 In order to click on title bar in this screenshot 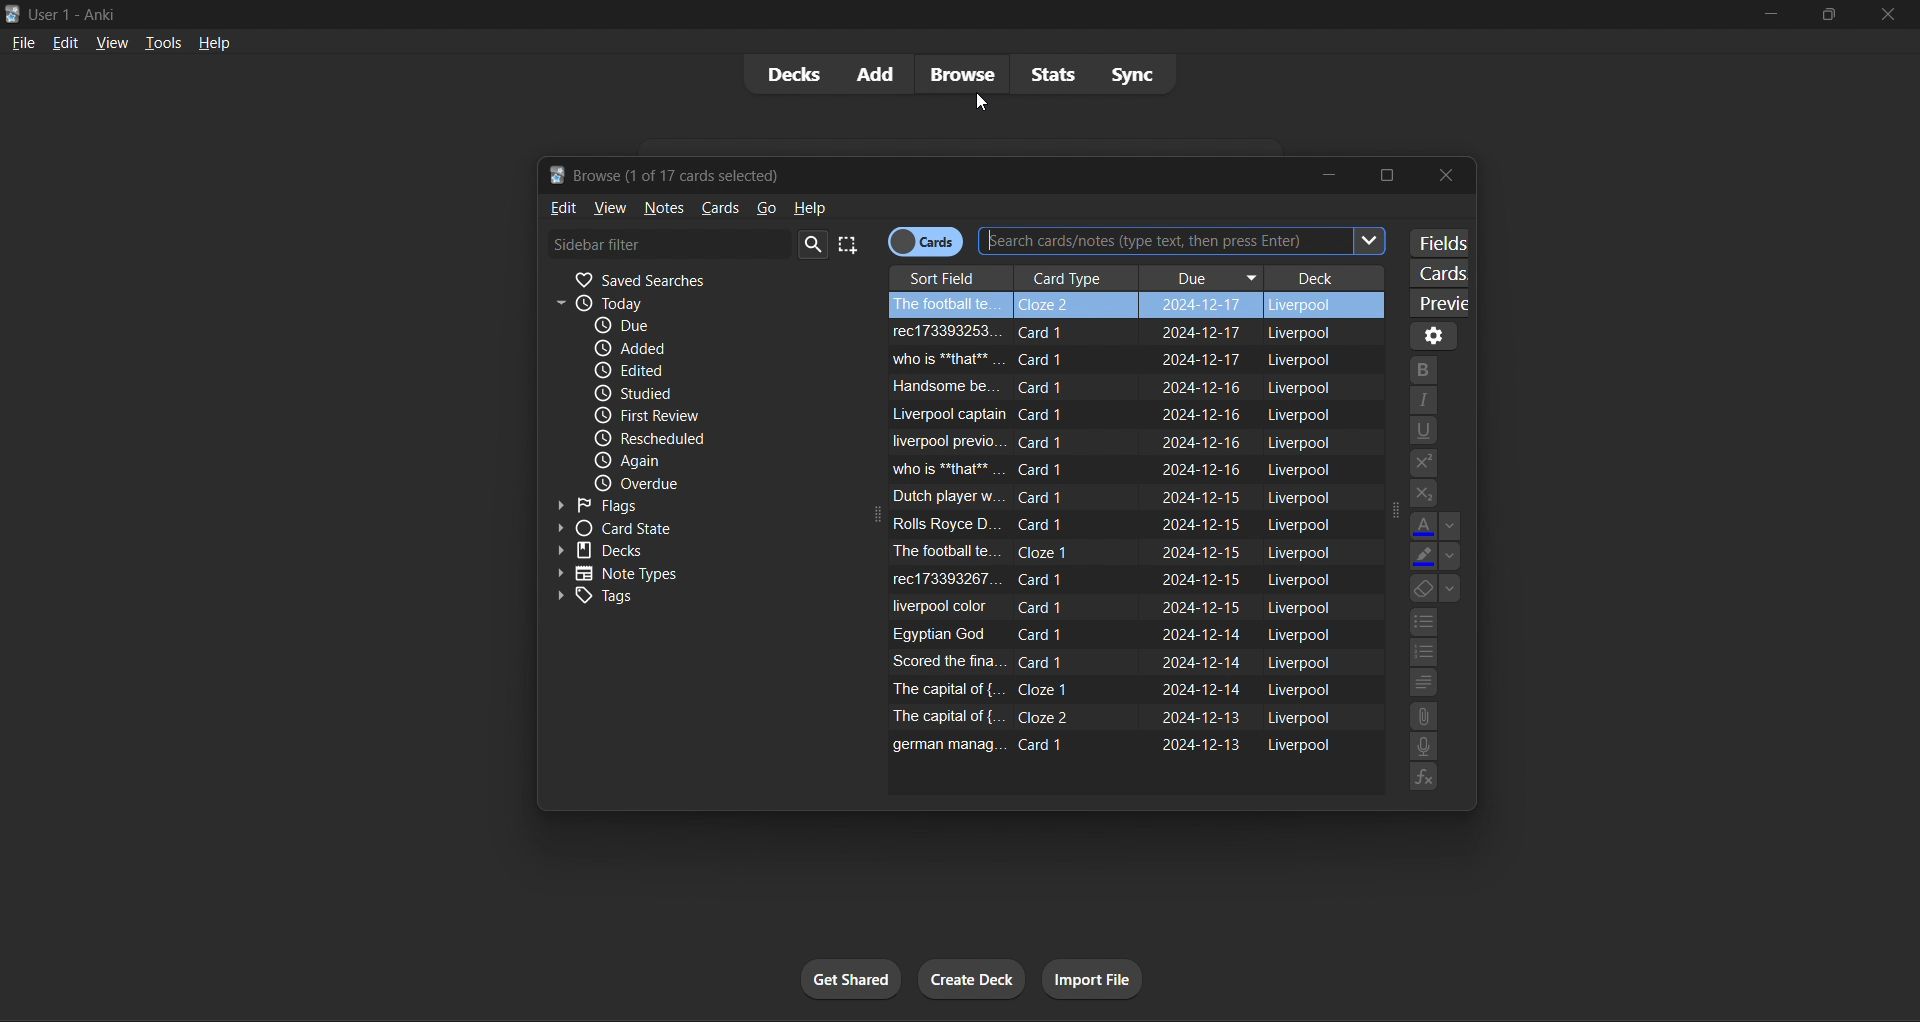, I will do `click(89, 14)`.